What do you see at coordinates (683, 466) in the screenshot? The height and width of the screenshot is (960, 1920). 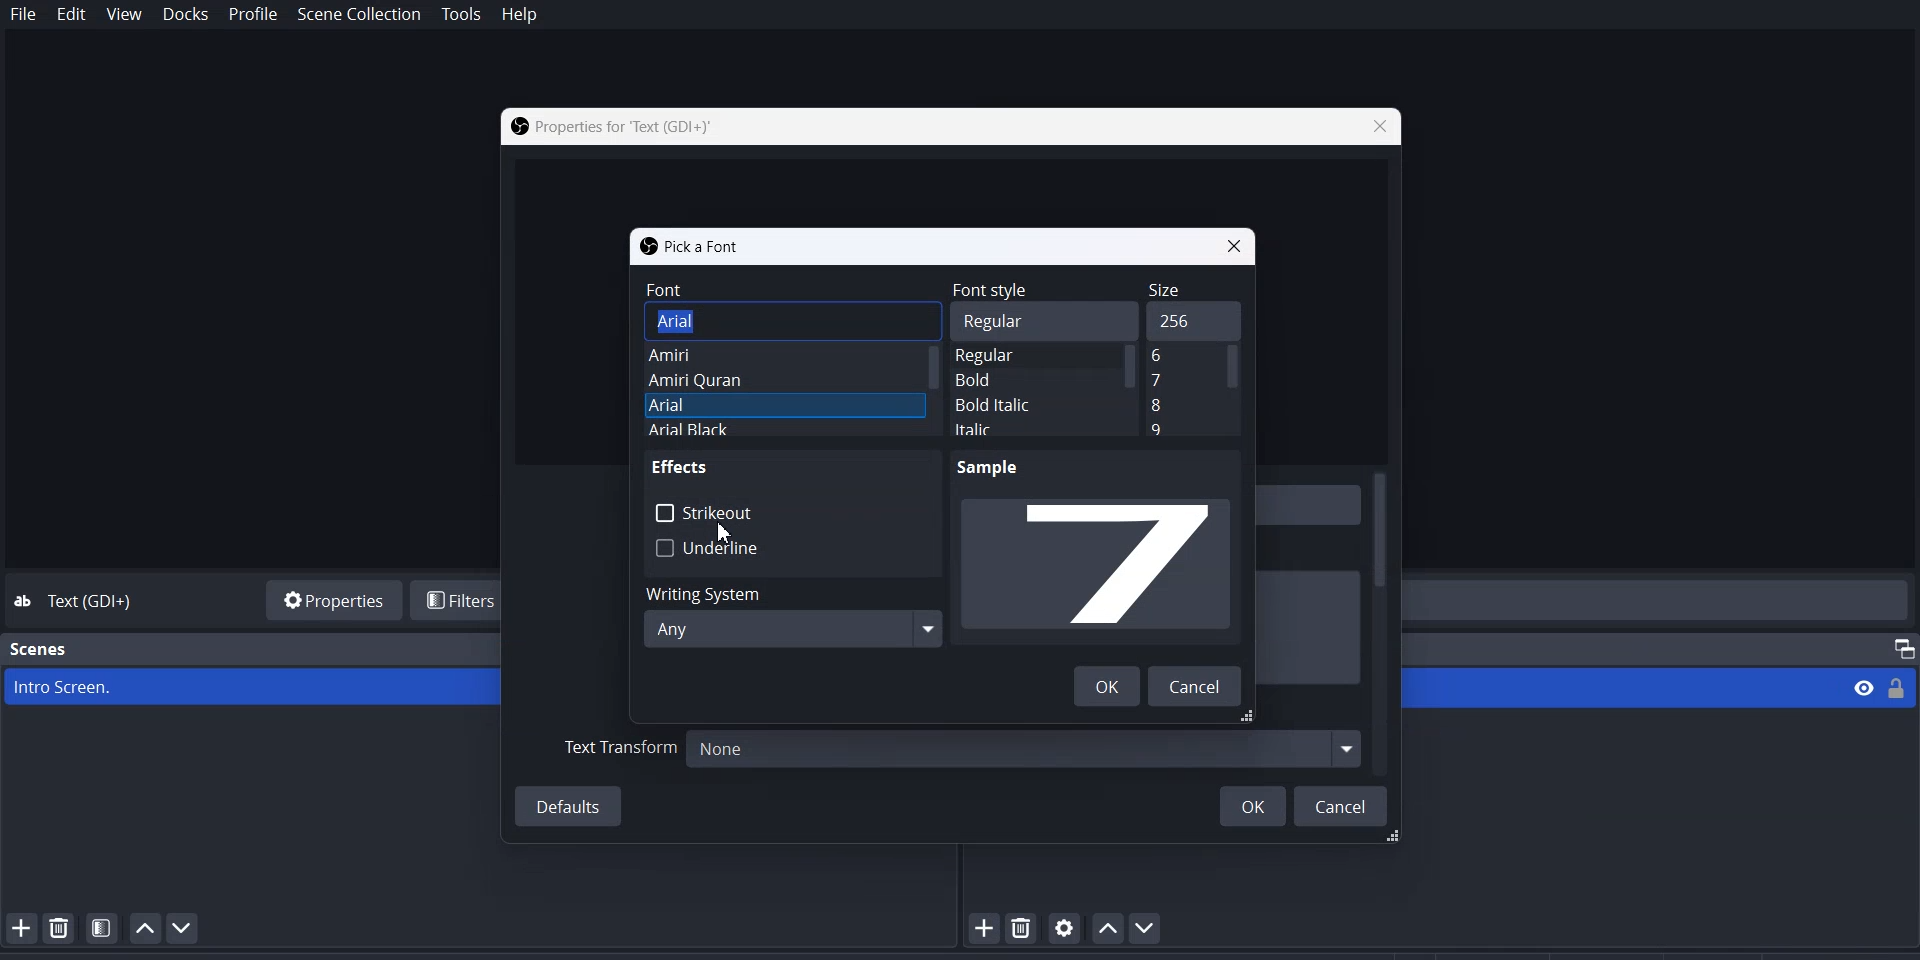 I see `Effects` at bounding box center [683, 466].